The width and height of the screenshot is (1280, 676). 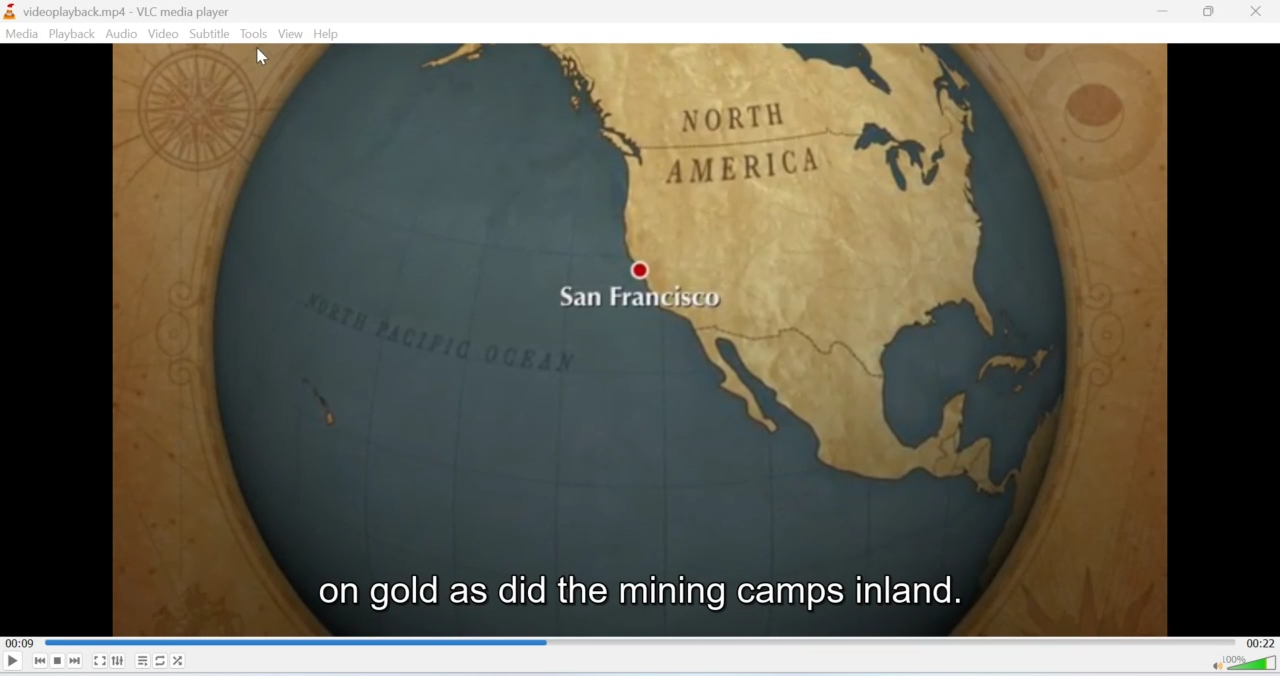 What do you see at coordinates (255, 34) in the screenshot?
I see `Tools` at bounding box center [255, 34].